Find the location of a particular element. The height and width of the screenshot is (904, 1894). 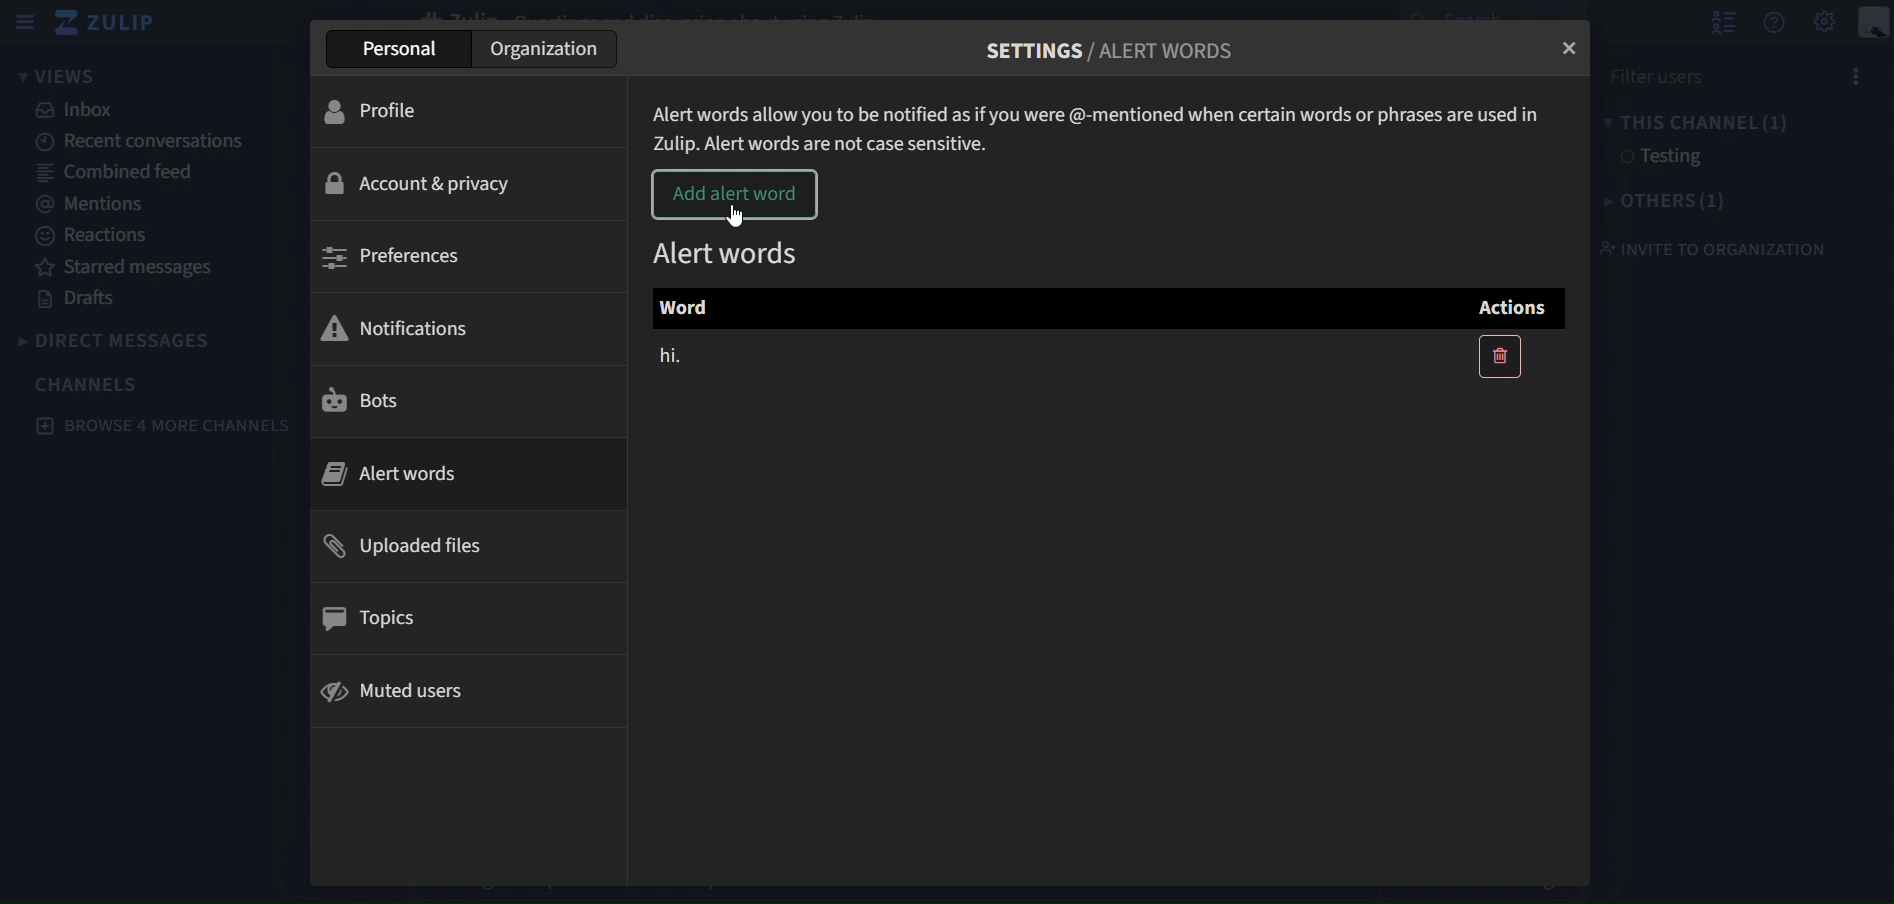

personal is located at coordinates (406, 47).